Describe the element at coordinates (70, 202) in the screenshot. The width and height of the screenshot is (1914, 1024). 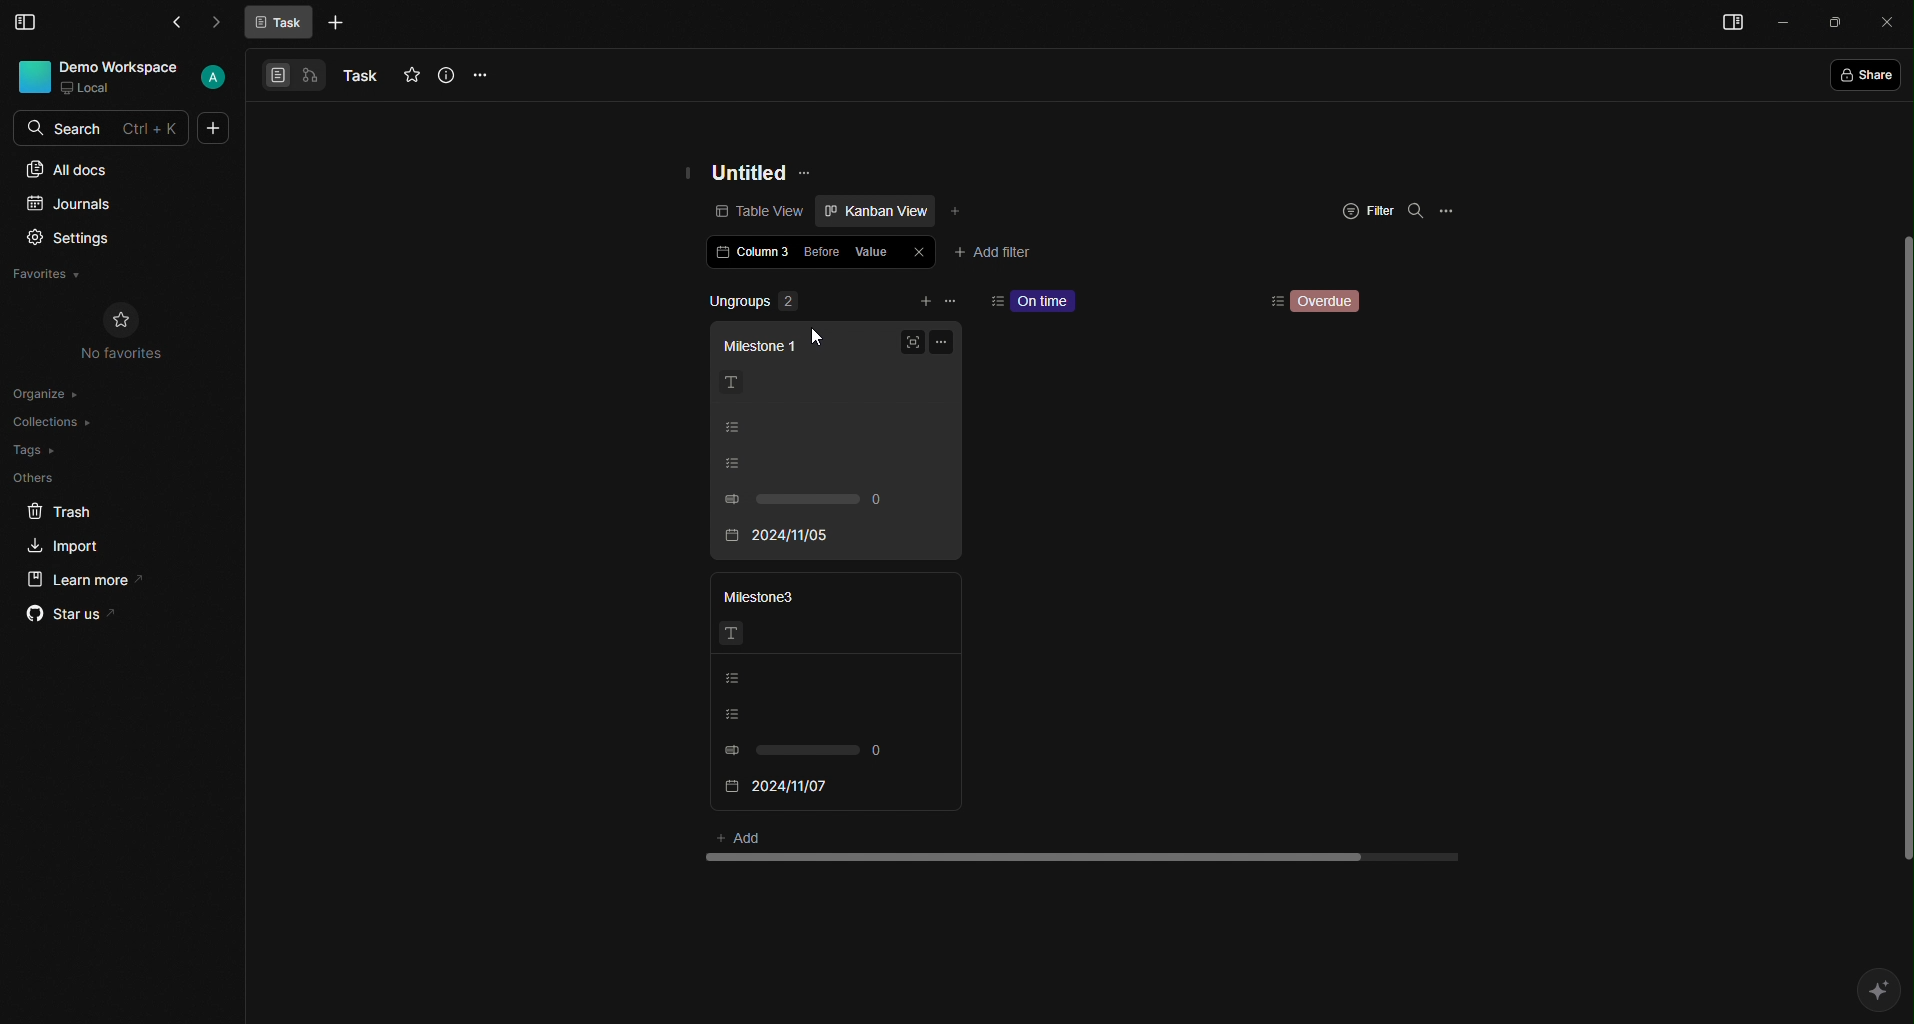
I see `Journals` at that location.